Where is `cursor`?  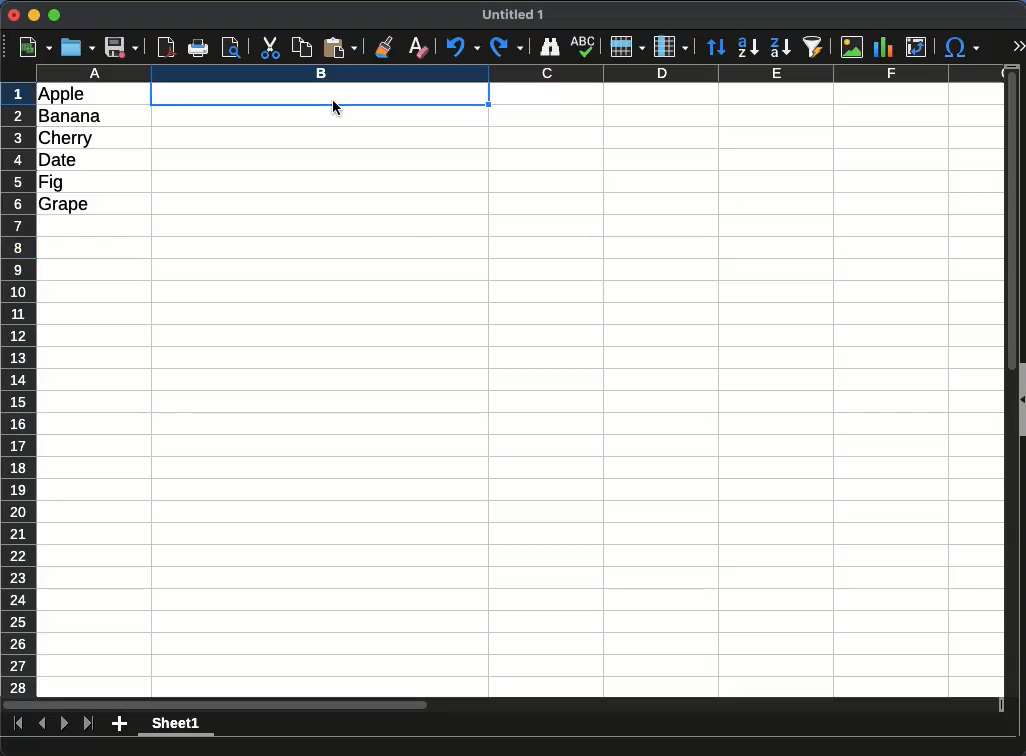
cursor is located at coordinates (337, 108).